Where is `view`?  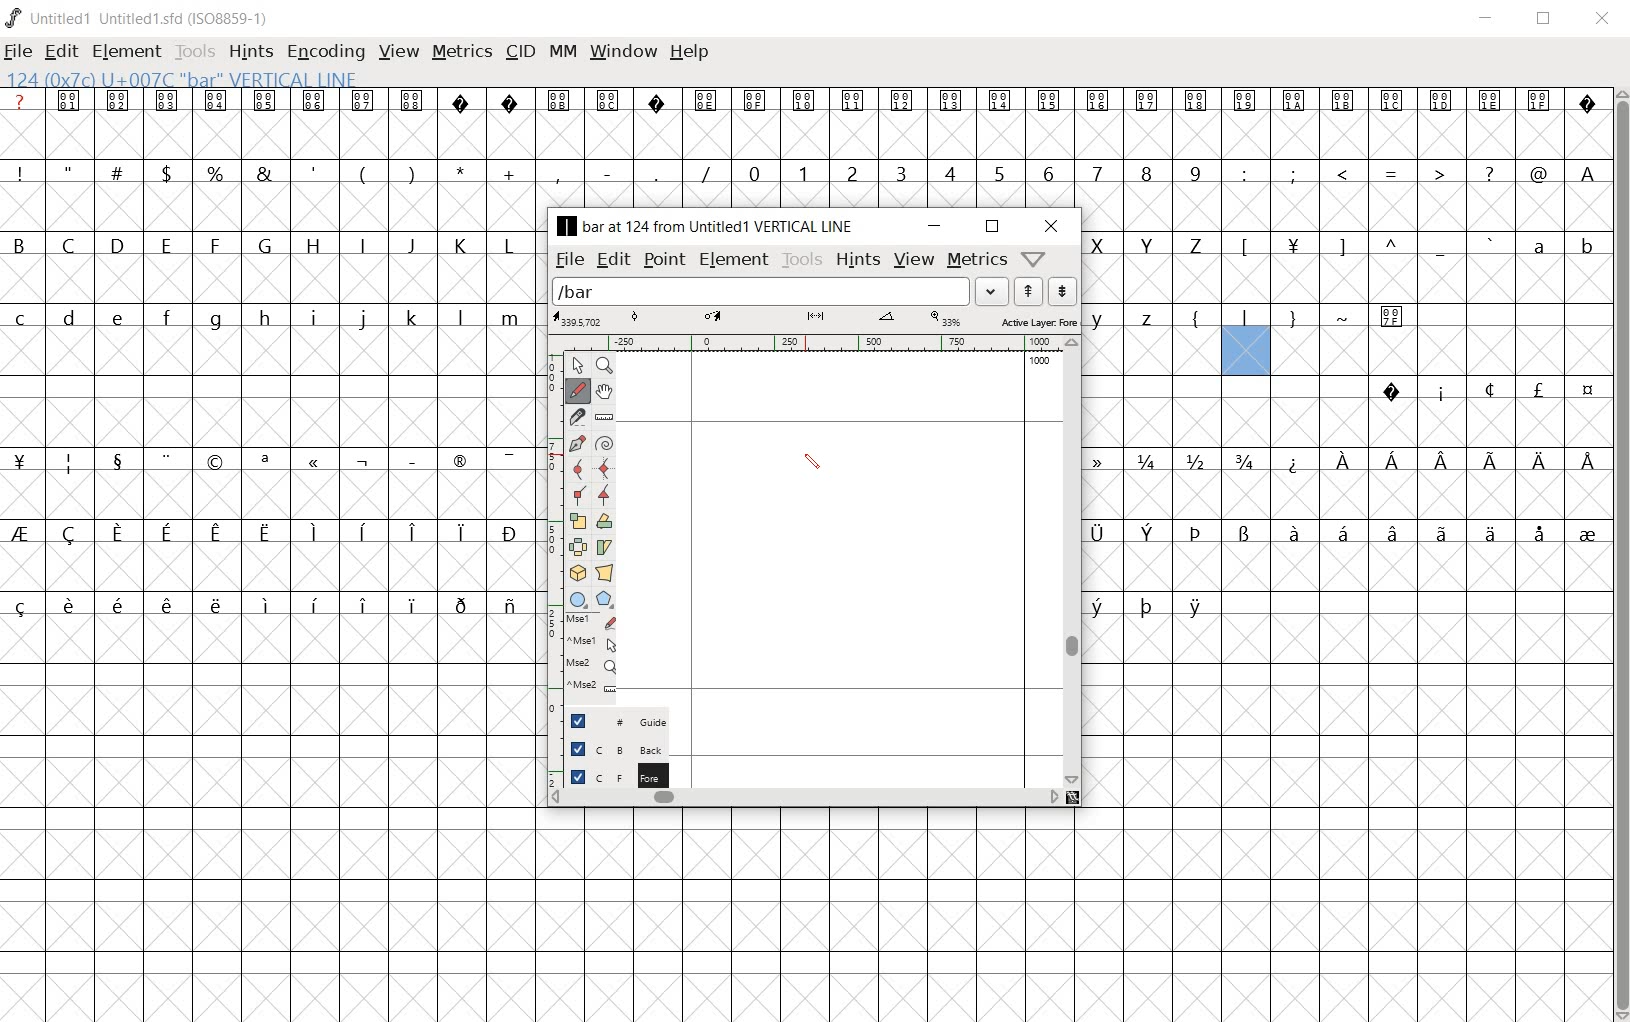
view is located at coordinates (399, 49).